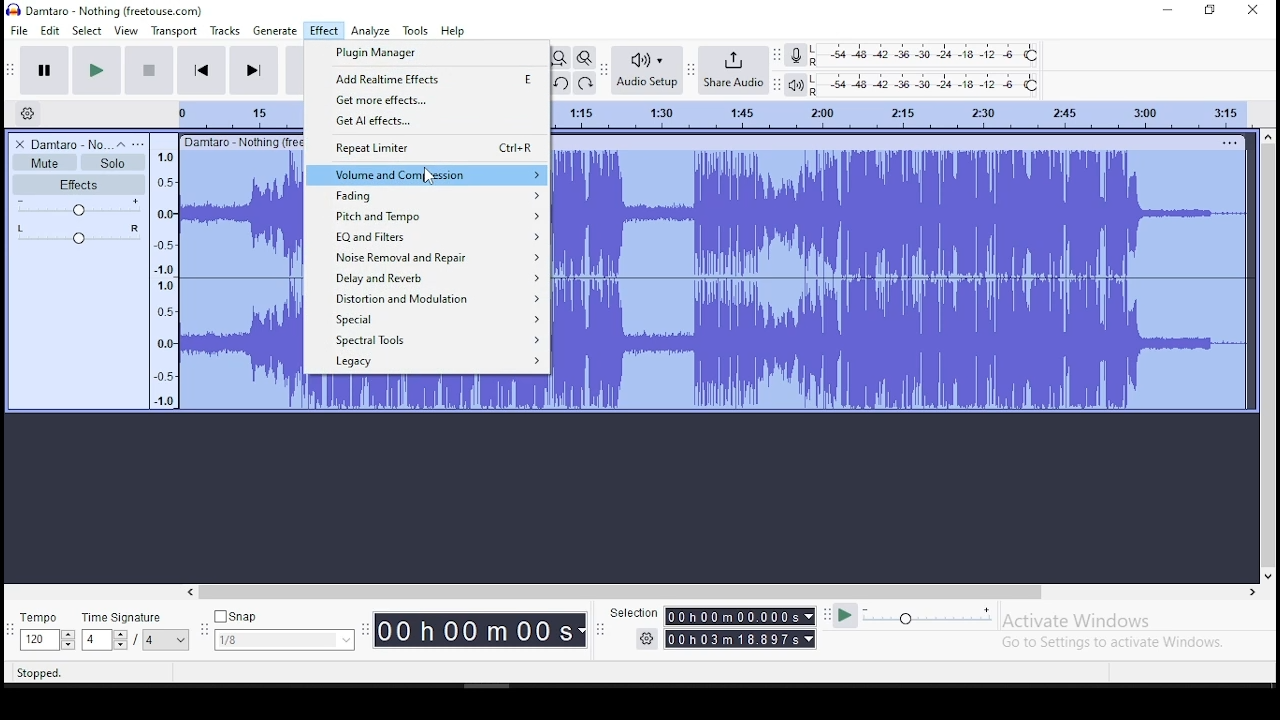 Image resolution: width=1280 pixels, height=720 pixels. Describe the element at coordinates (202, 70) in the screenshot. I see `skip to start` at that location.